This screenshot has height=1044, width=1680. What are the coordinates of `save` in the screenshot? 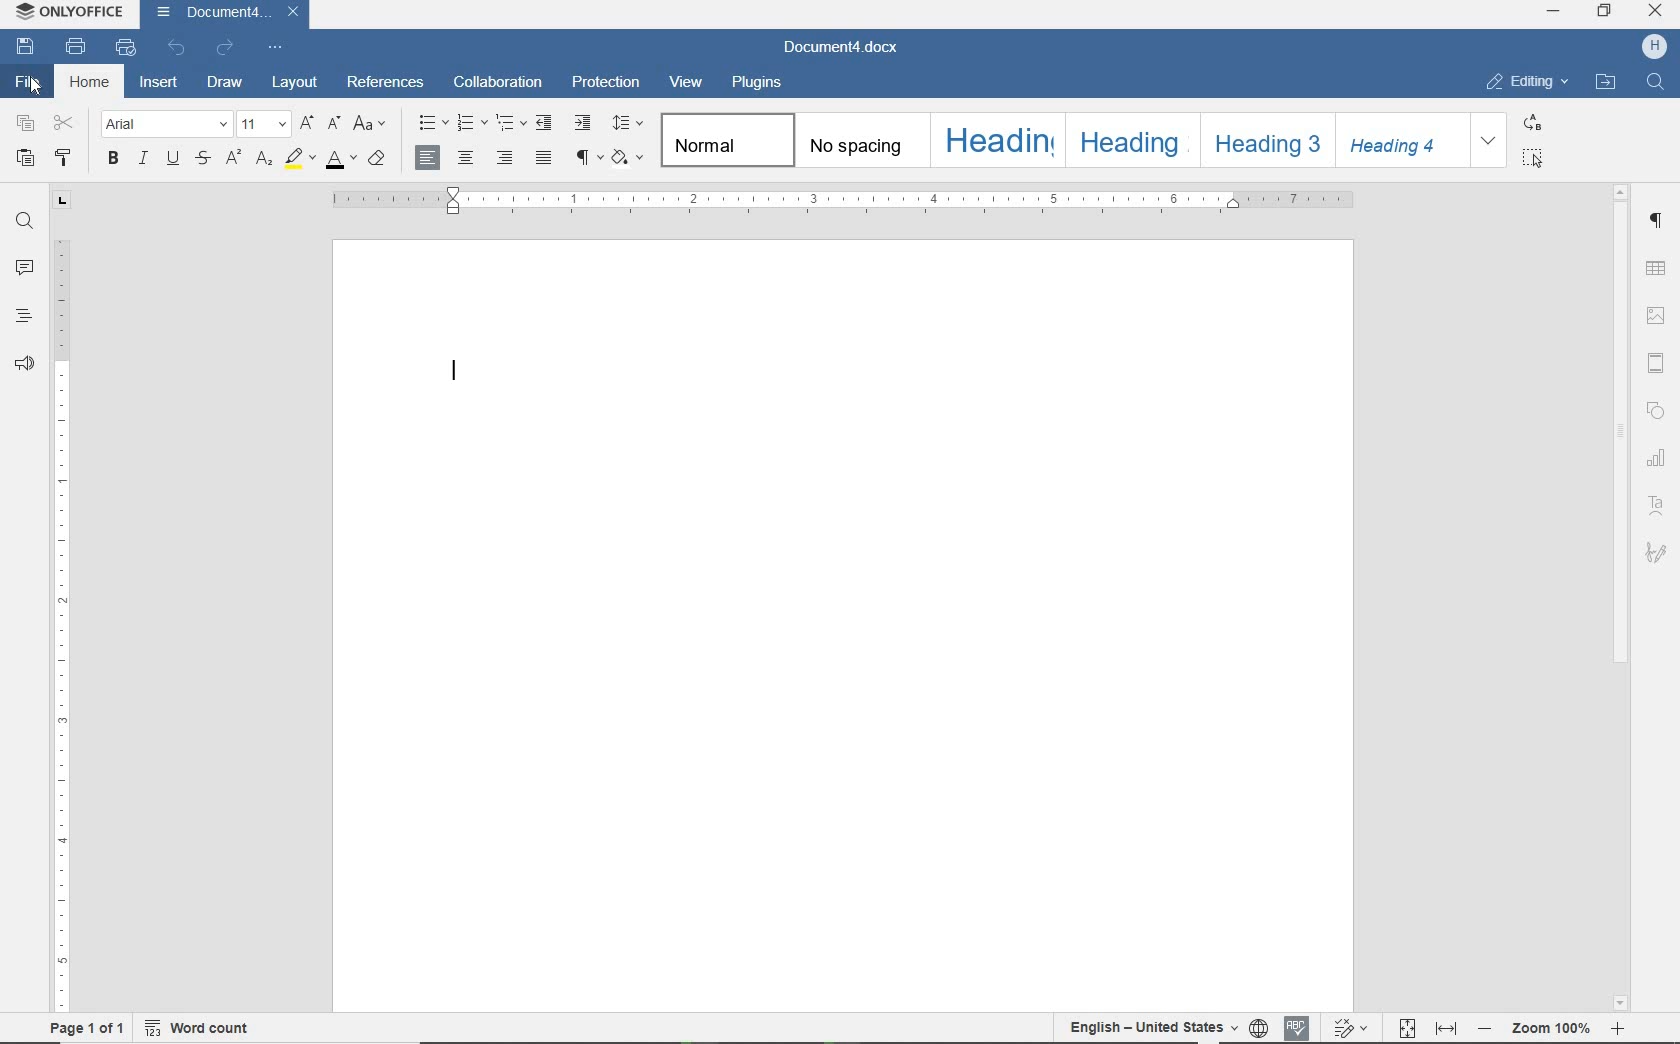 It's located at (26, 47).